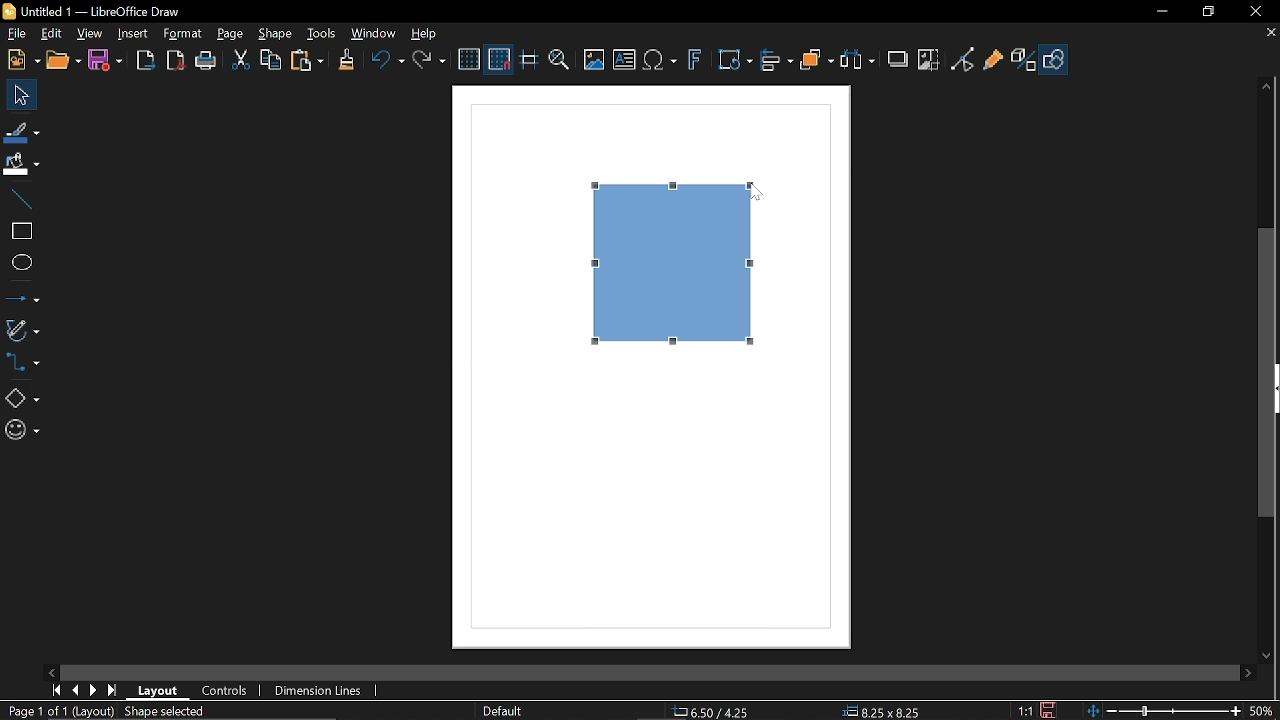 This screenshot has height=720, width=1280. I want to click on Rectangle, so click(20, 230).